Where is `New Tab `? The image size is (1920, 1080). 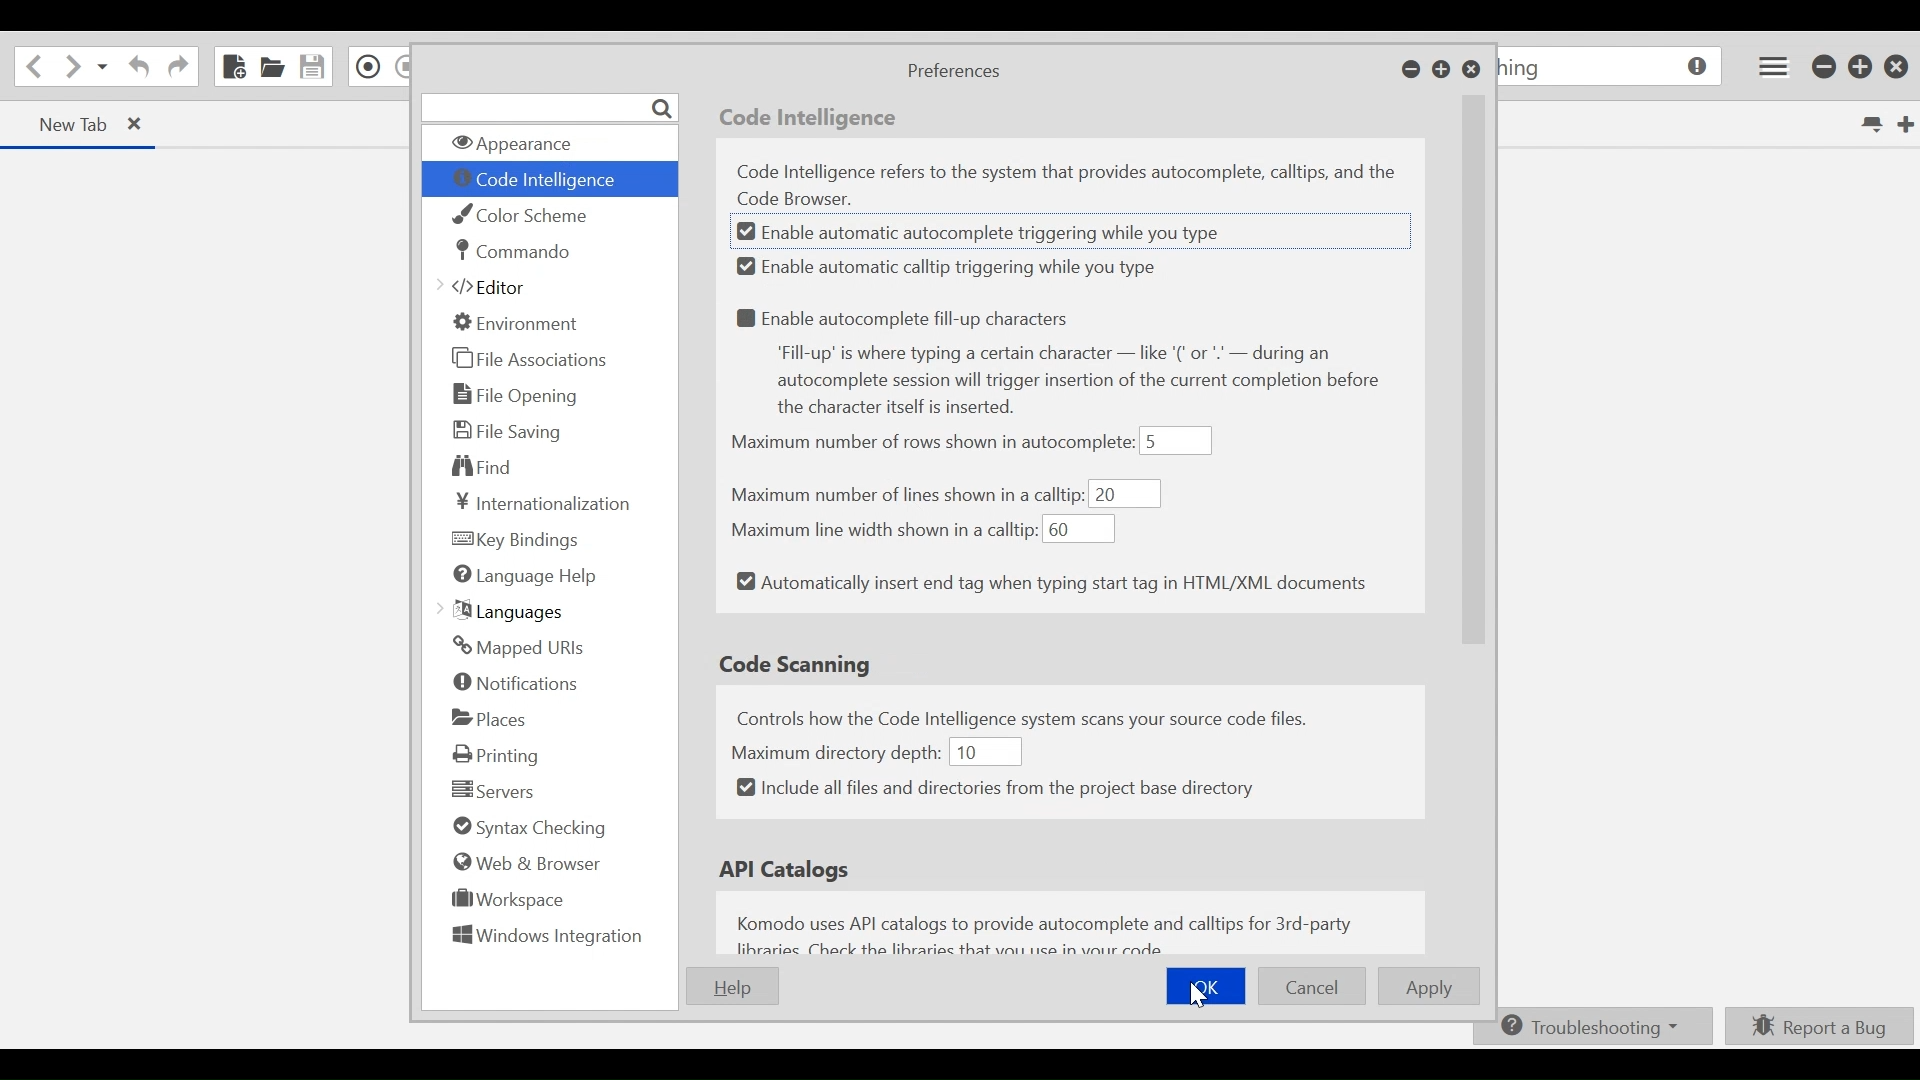
New Tab  is located at coordinates (1903, 123).